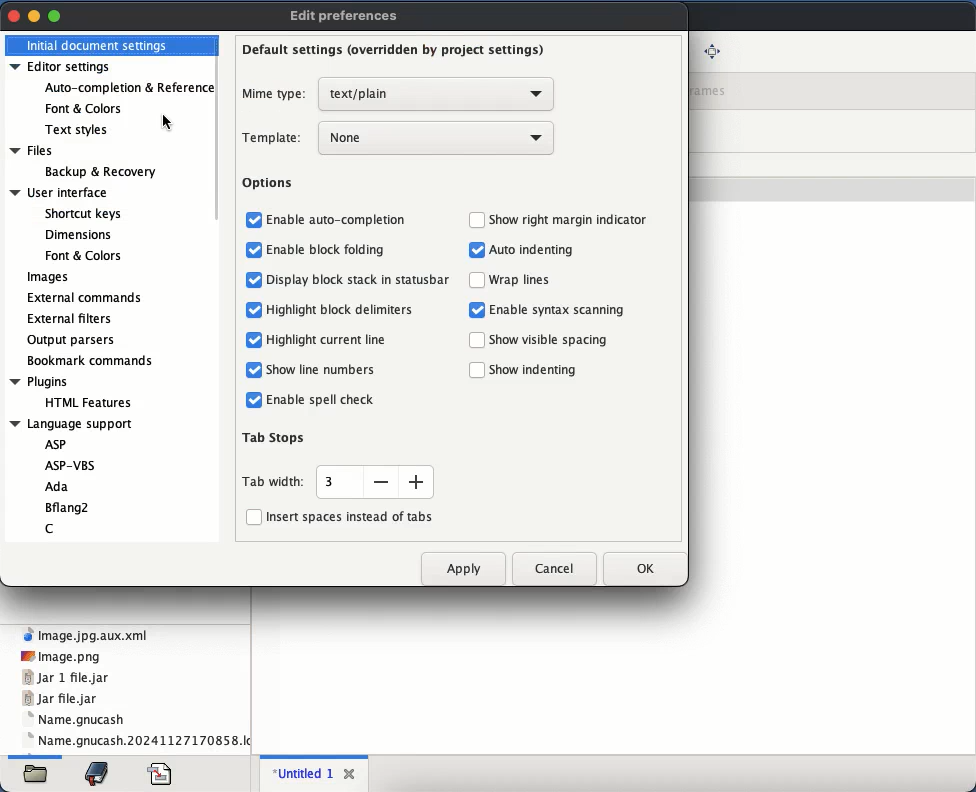 Image resolution: width=976 pixels, height=792 pixels. I want to click on cursor, so click(168, 121).